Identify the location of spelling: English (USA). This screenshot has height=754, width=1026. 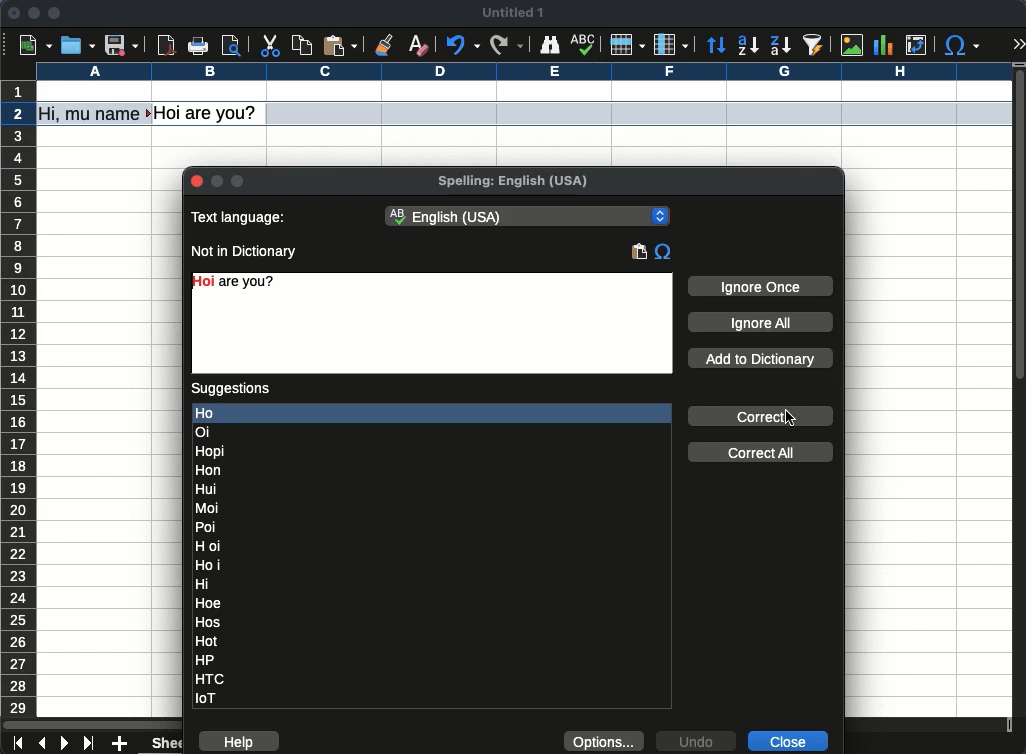
(511, 183).